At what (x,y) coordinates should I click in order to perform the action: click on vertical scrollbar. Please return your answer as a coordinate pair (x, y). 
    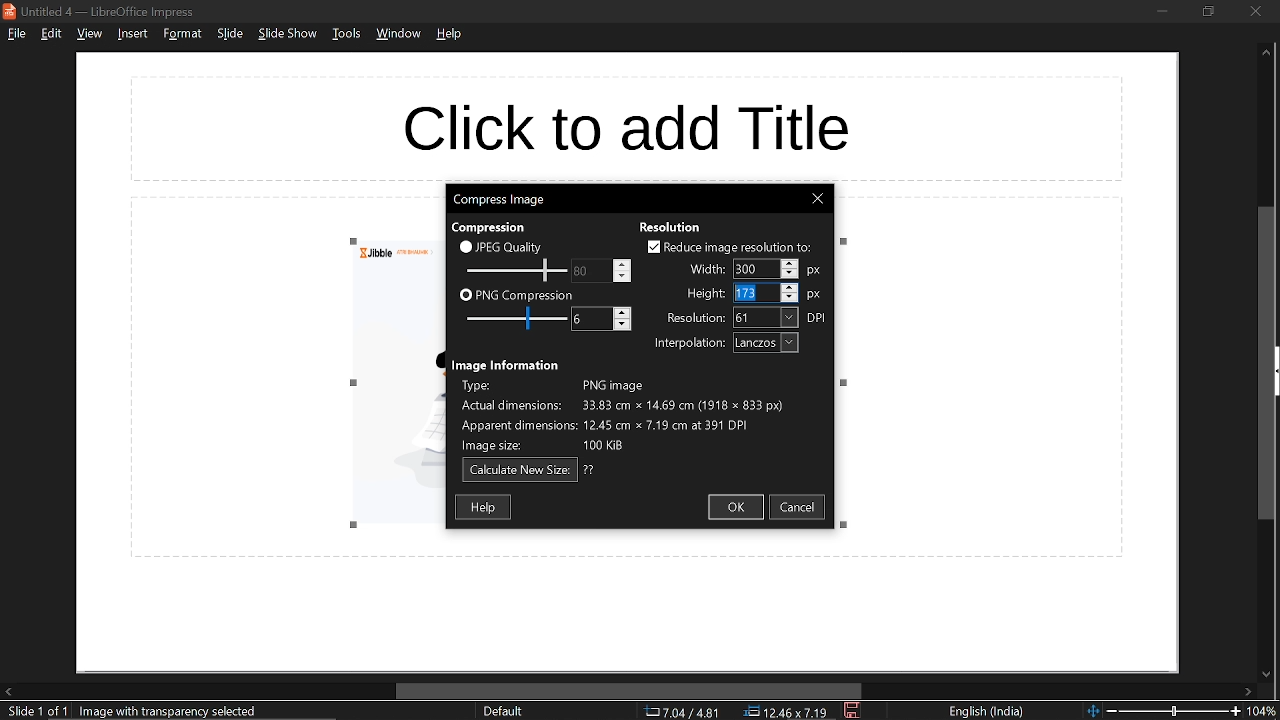
    Looking at the image, I should click on (1267, 363).